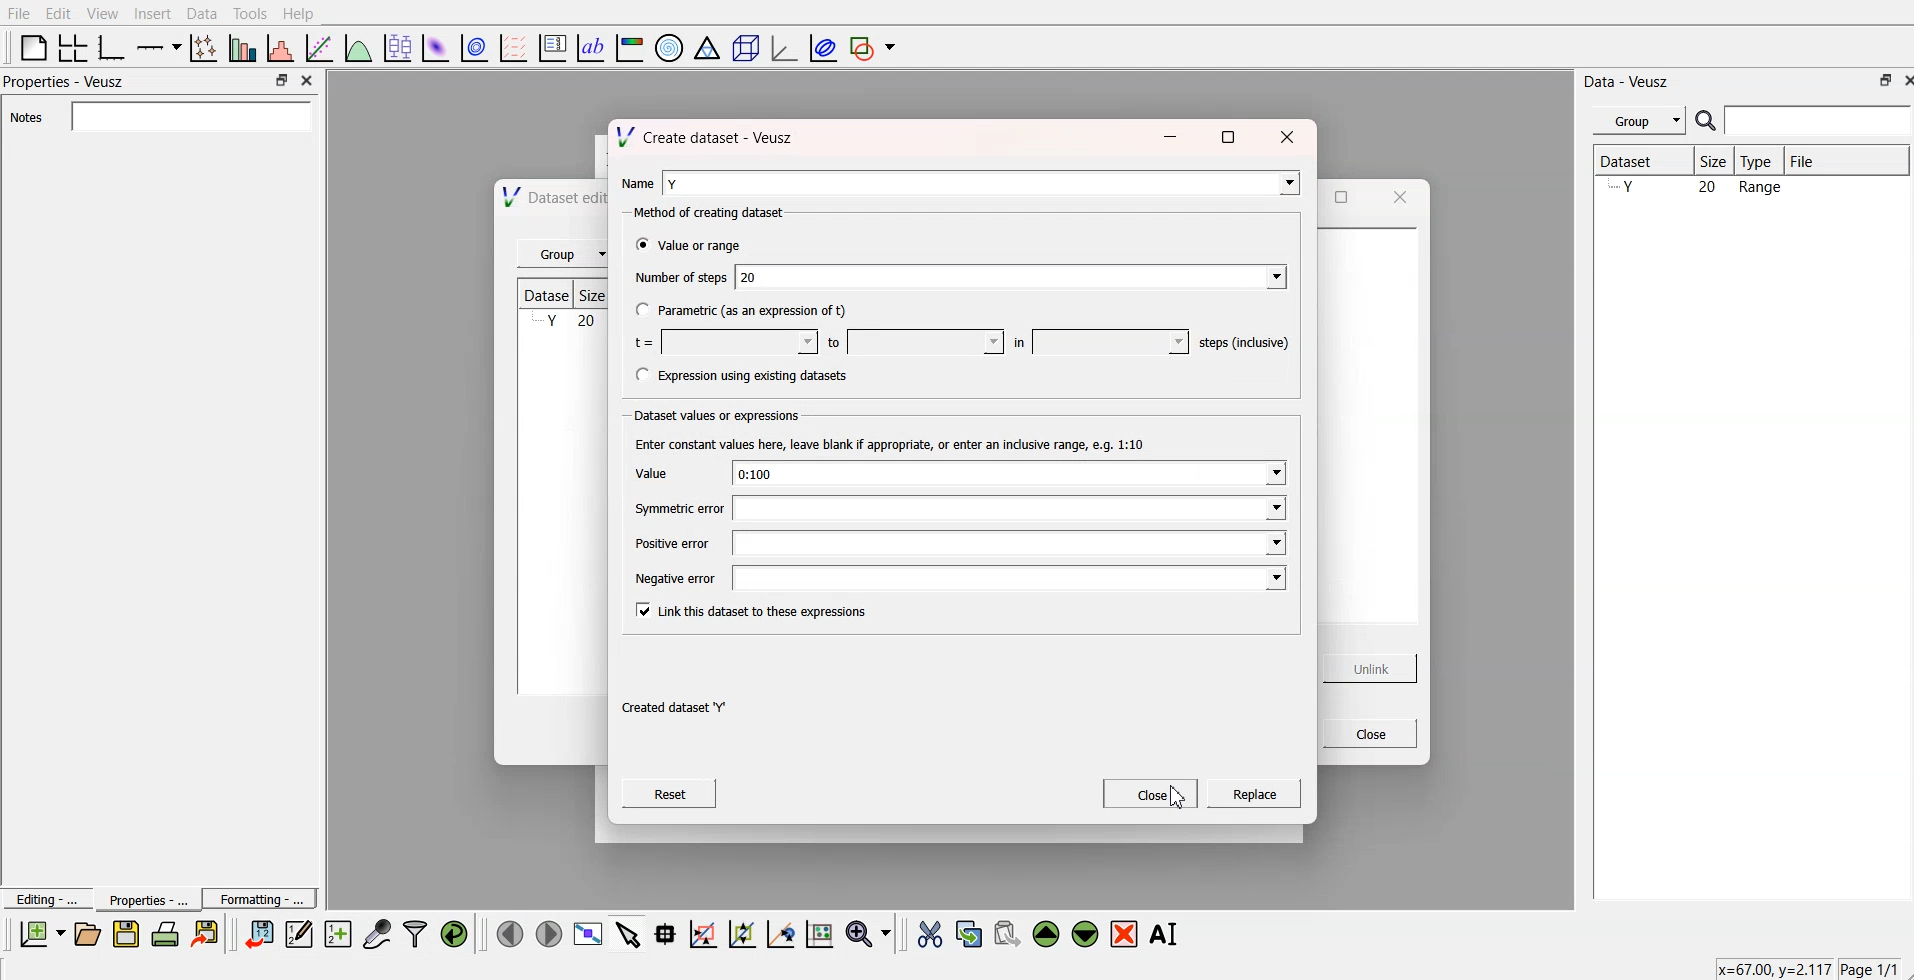  Describe the element at coordinates (43, 934) in the screenshot. I see `New document` at that location.